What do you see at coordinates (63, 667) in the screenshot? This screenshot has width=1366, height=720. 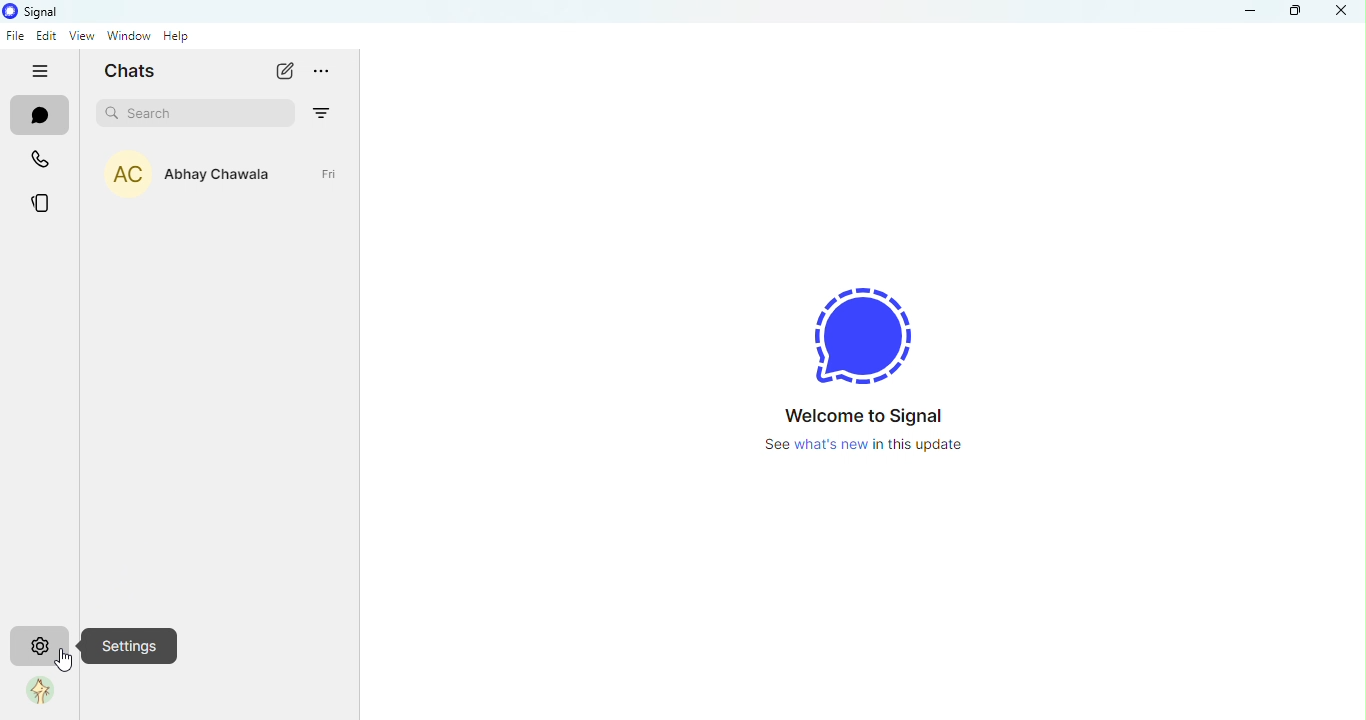 I see `Cursor` at bounding box center [63, 667].